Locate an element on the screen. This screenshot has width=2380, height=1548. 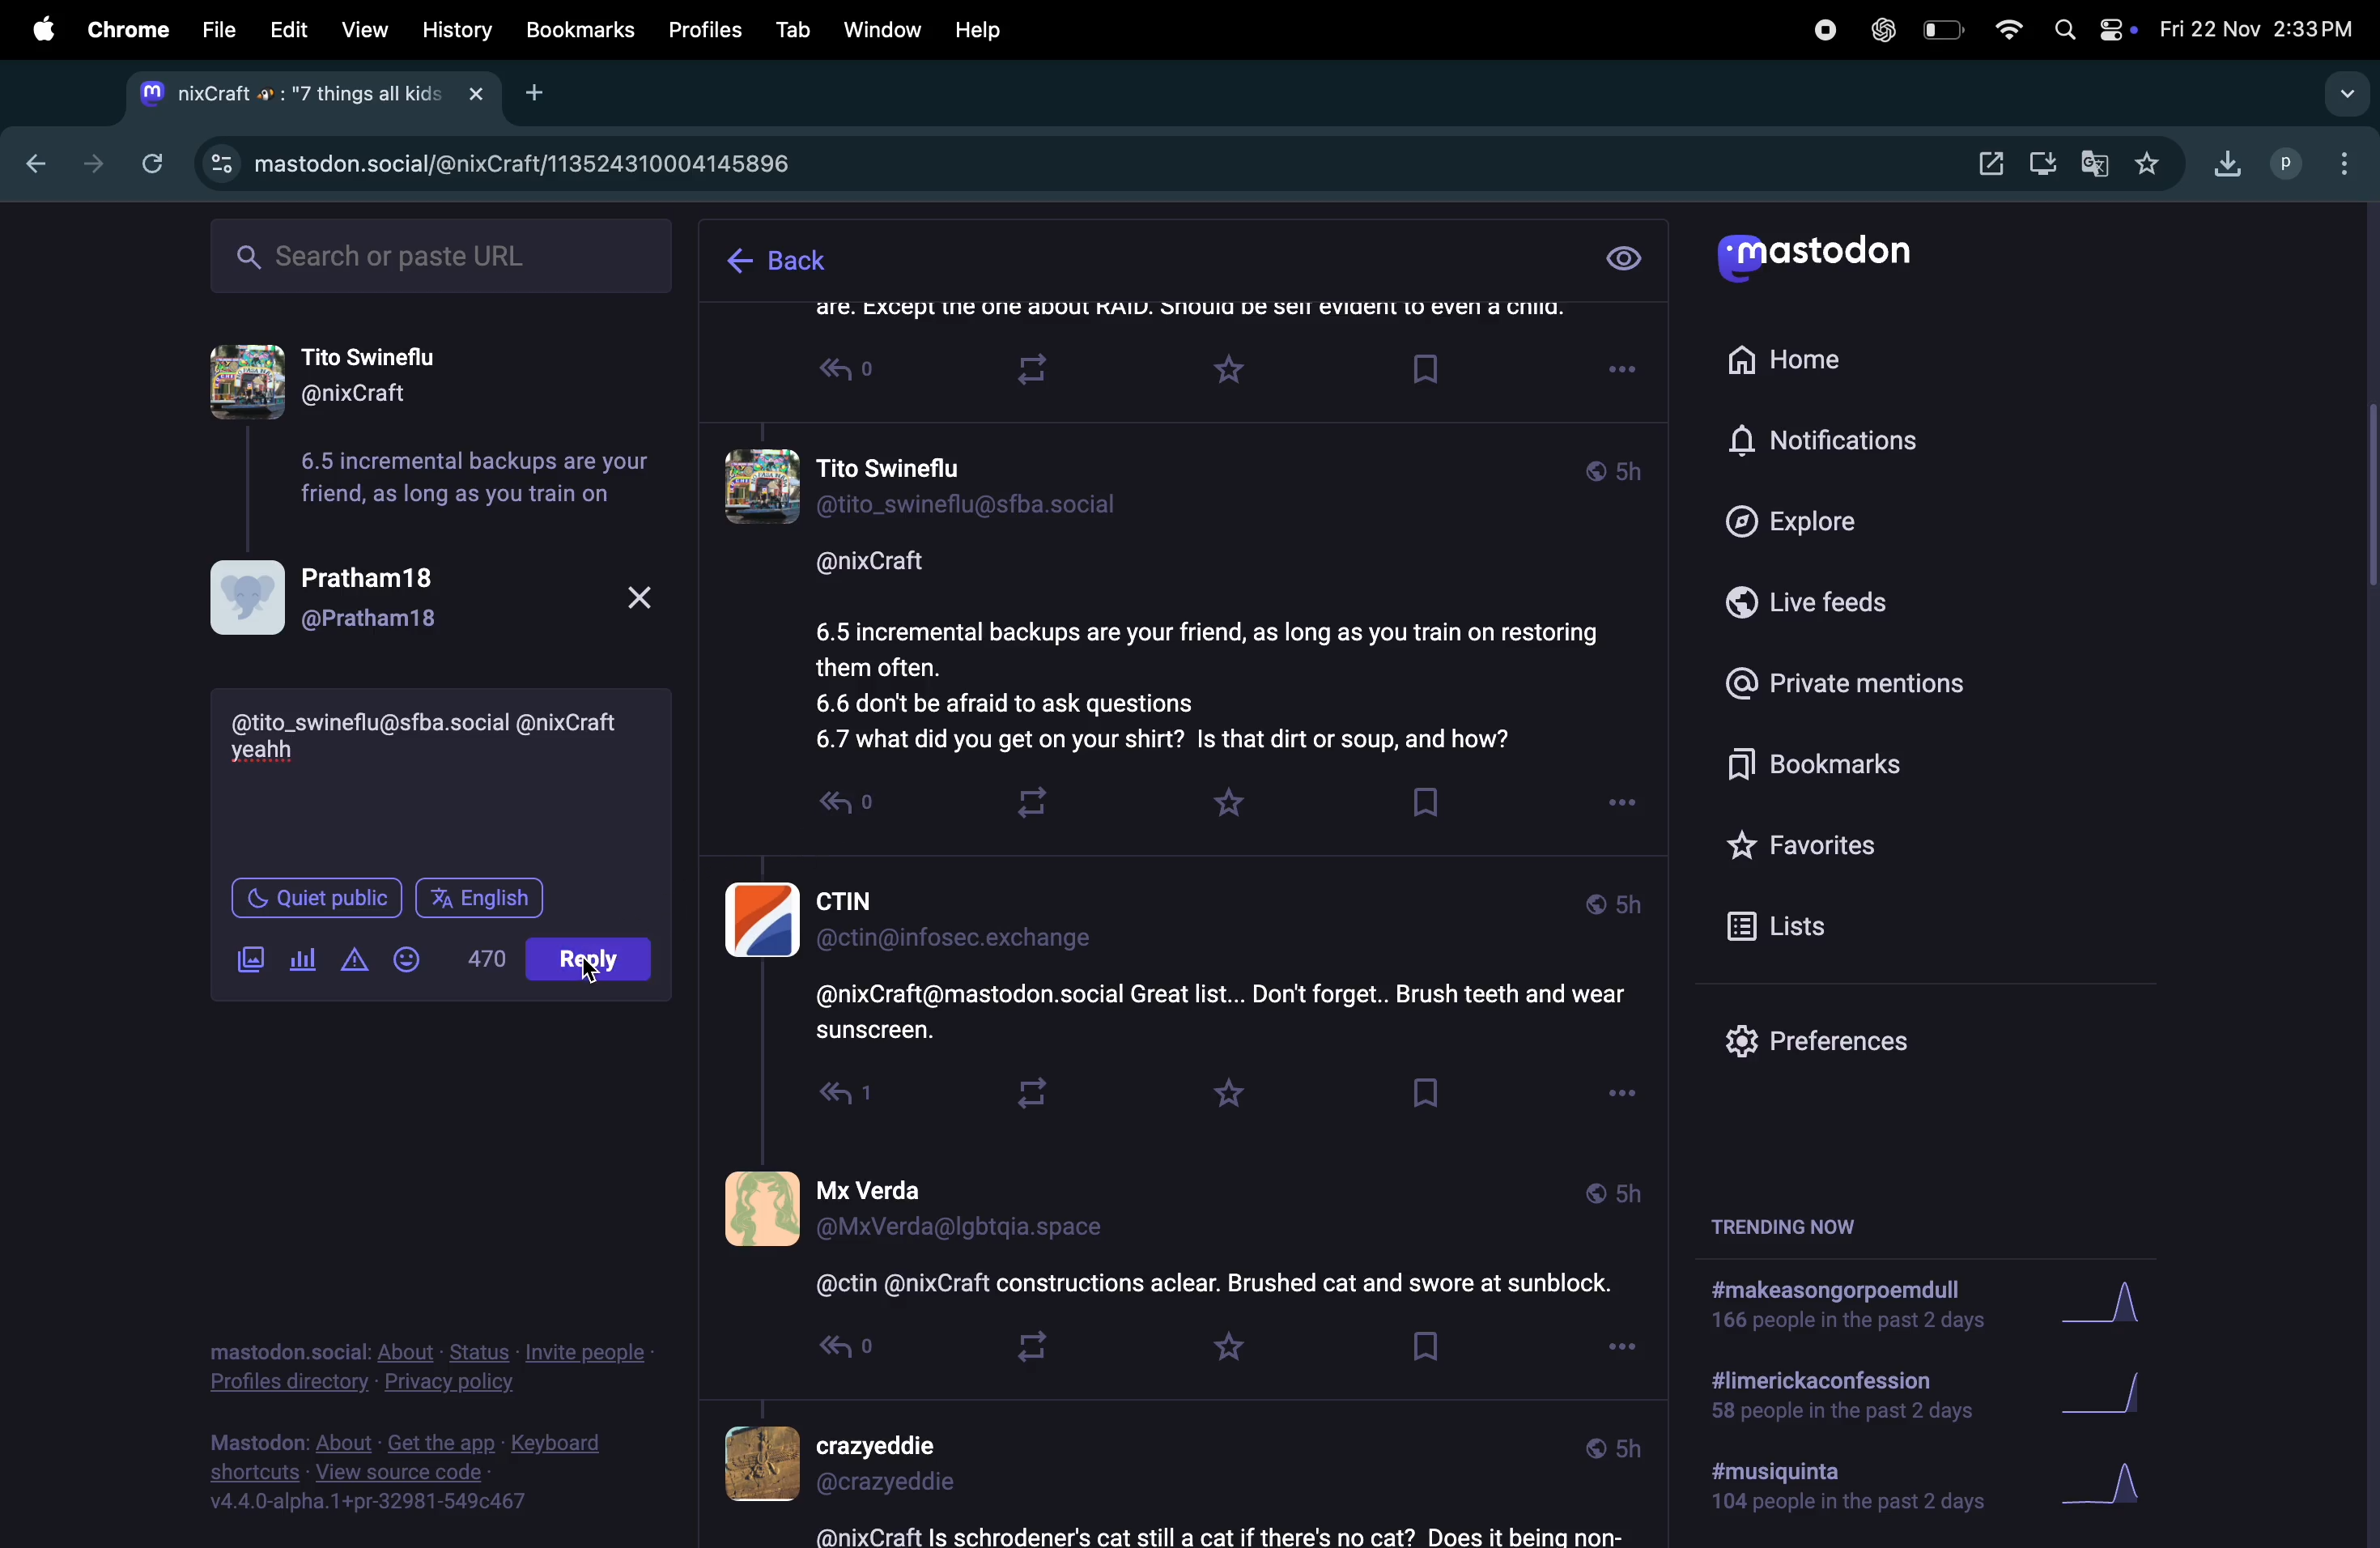
quiet public is located at coordinates (320, 895).